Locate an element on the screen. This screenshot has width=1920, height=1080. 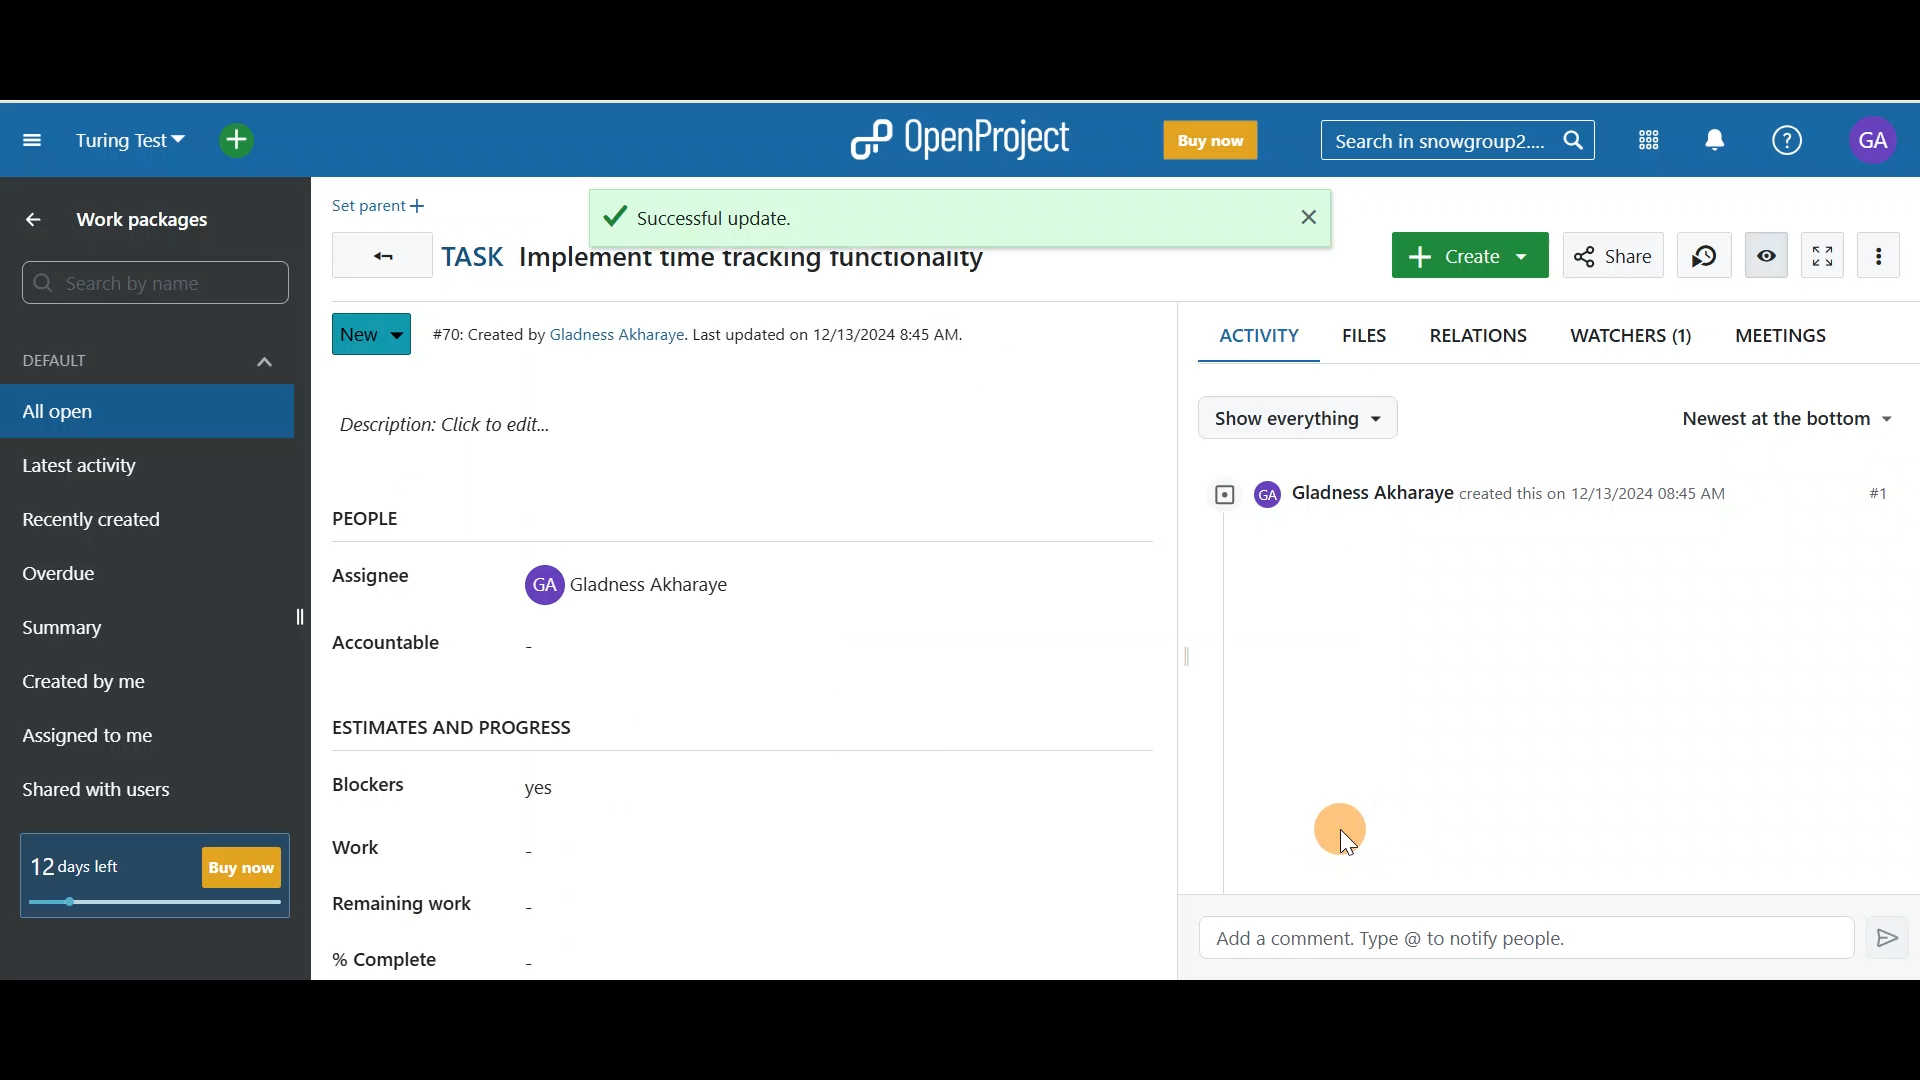
Created by me is located at coordinates (132, 688).